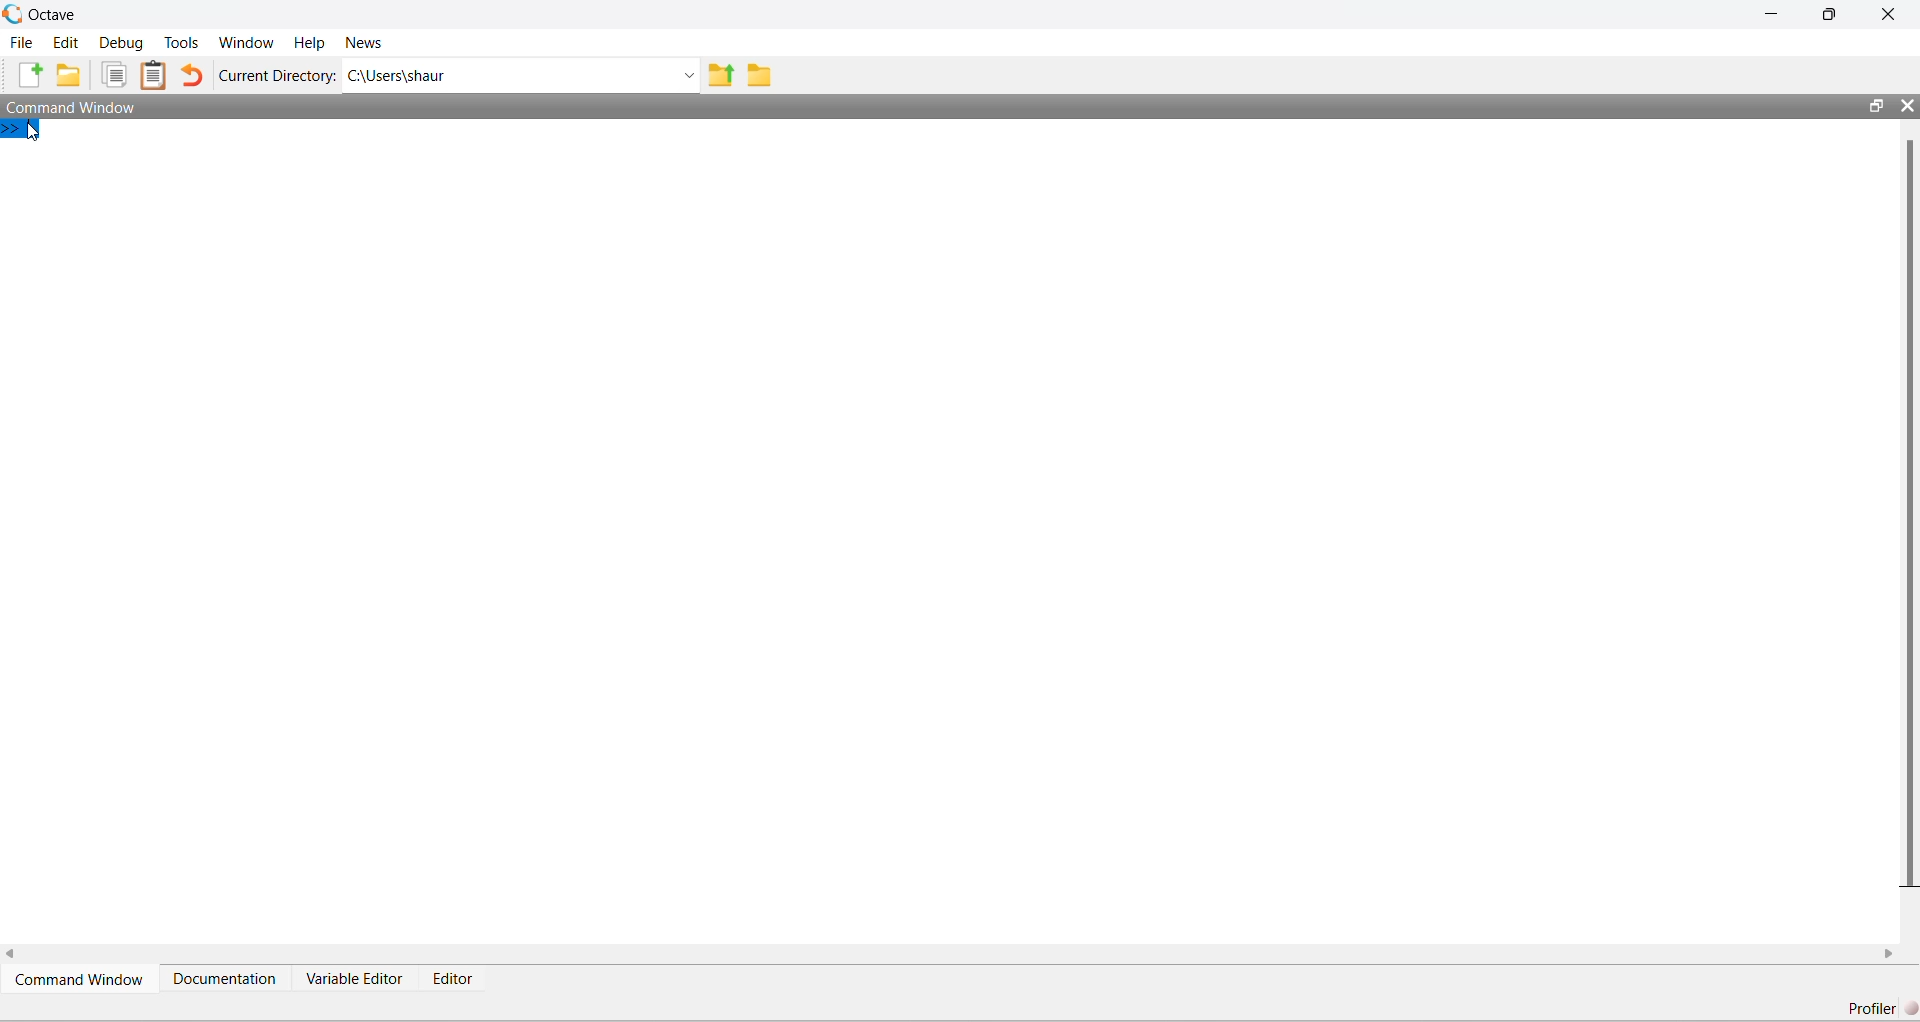 This screenshot has width=1920, height=1022. I want to click on Command Window, so click(78, 108).